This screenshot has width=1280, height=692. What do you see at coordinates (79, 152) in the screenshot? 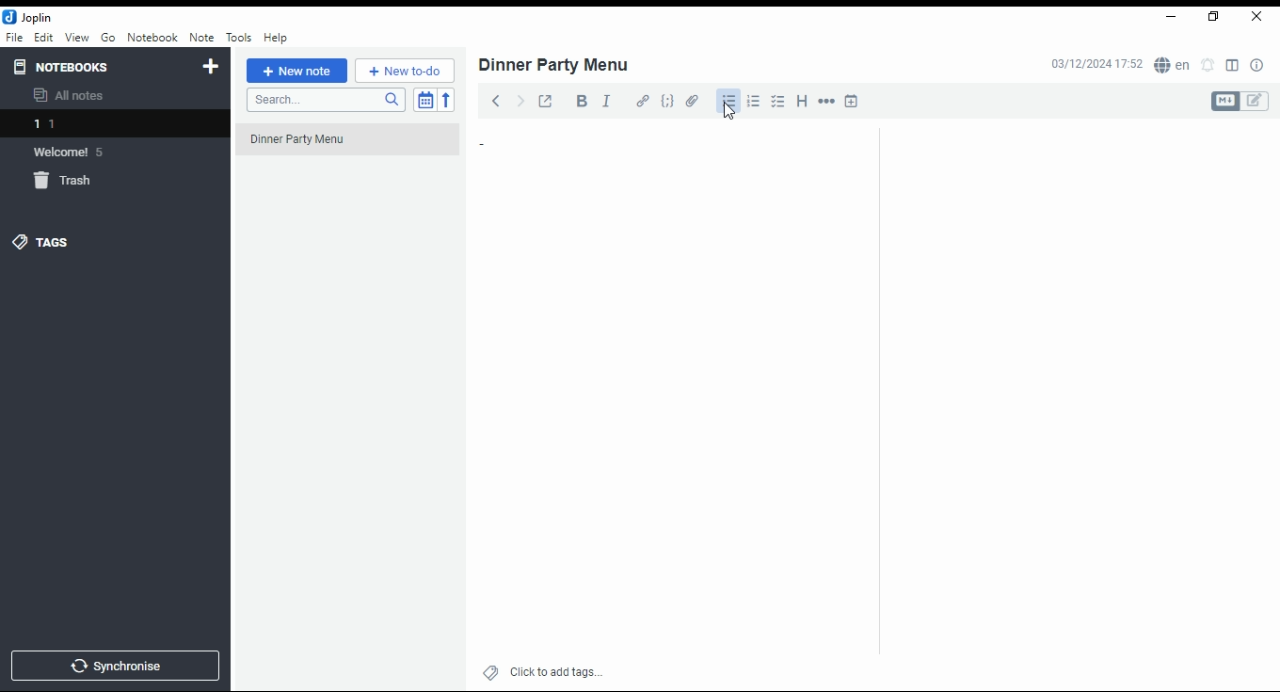
I see `Welcome 5` at bounding box center [79, 152].